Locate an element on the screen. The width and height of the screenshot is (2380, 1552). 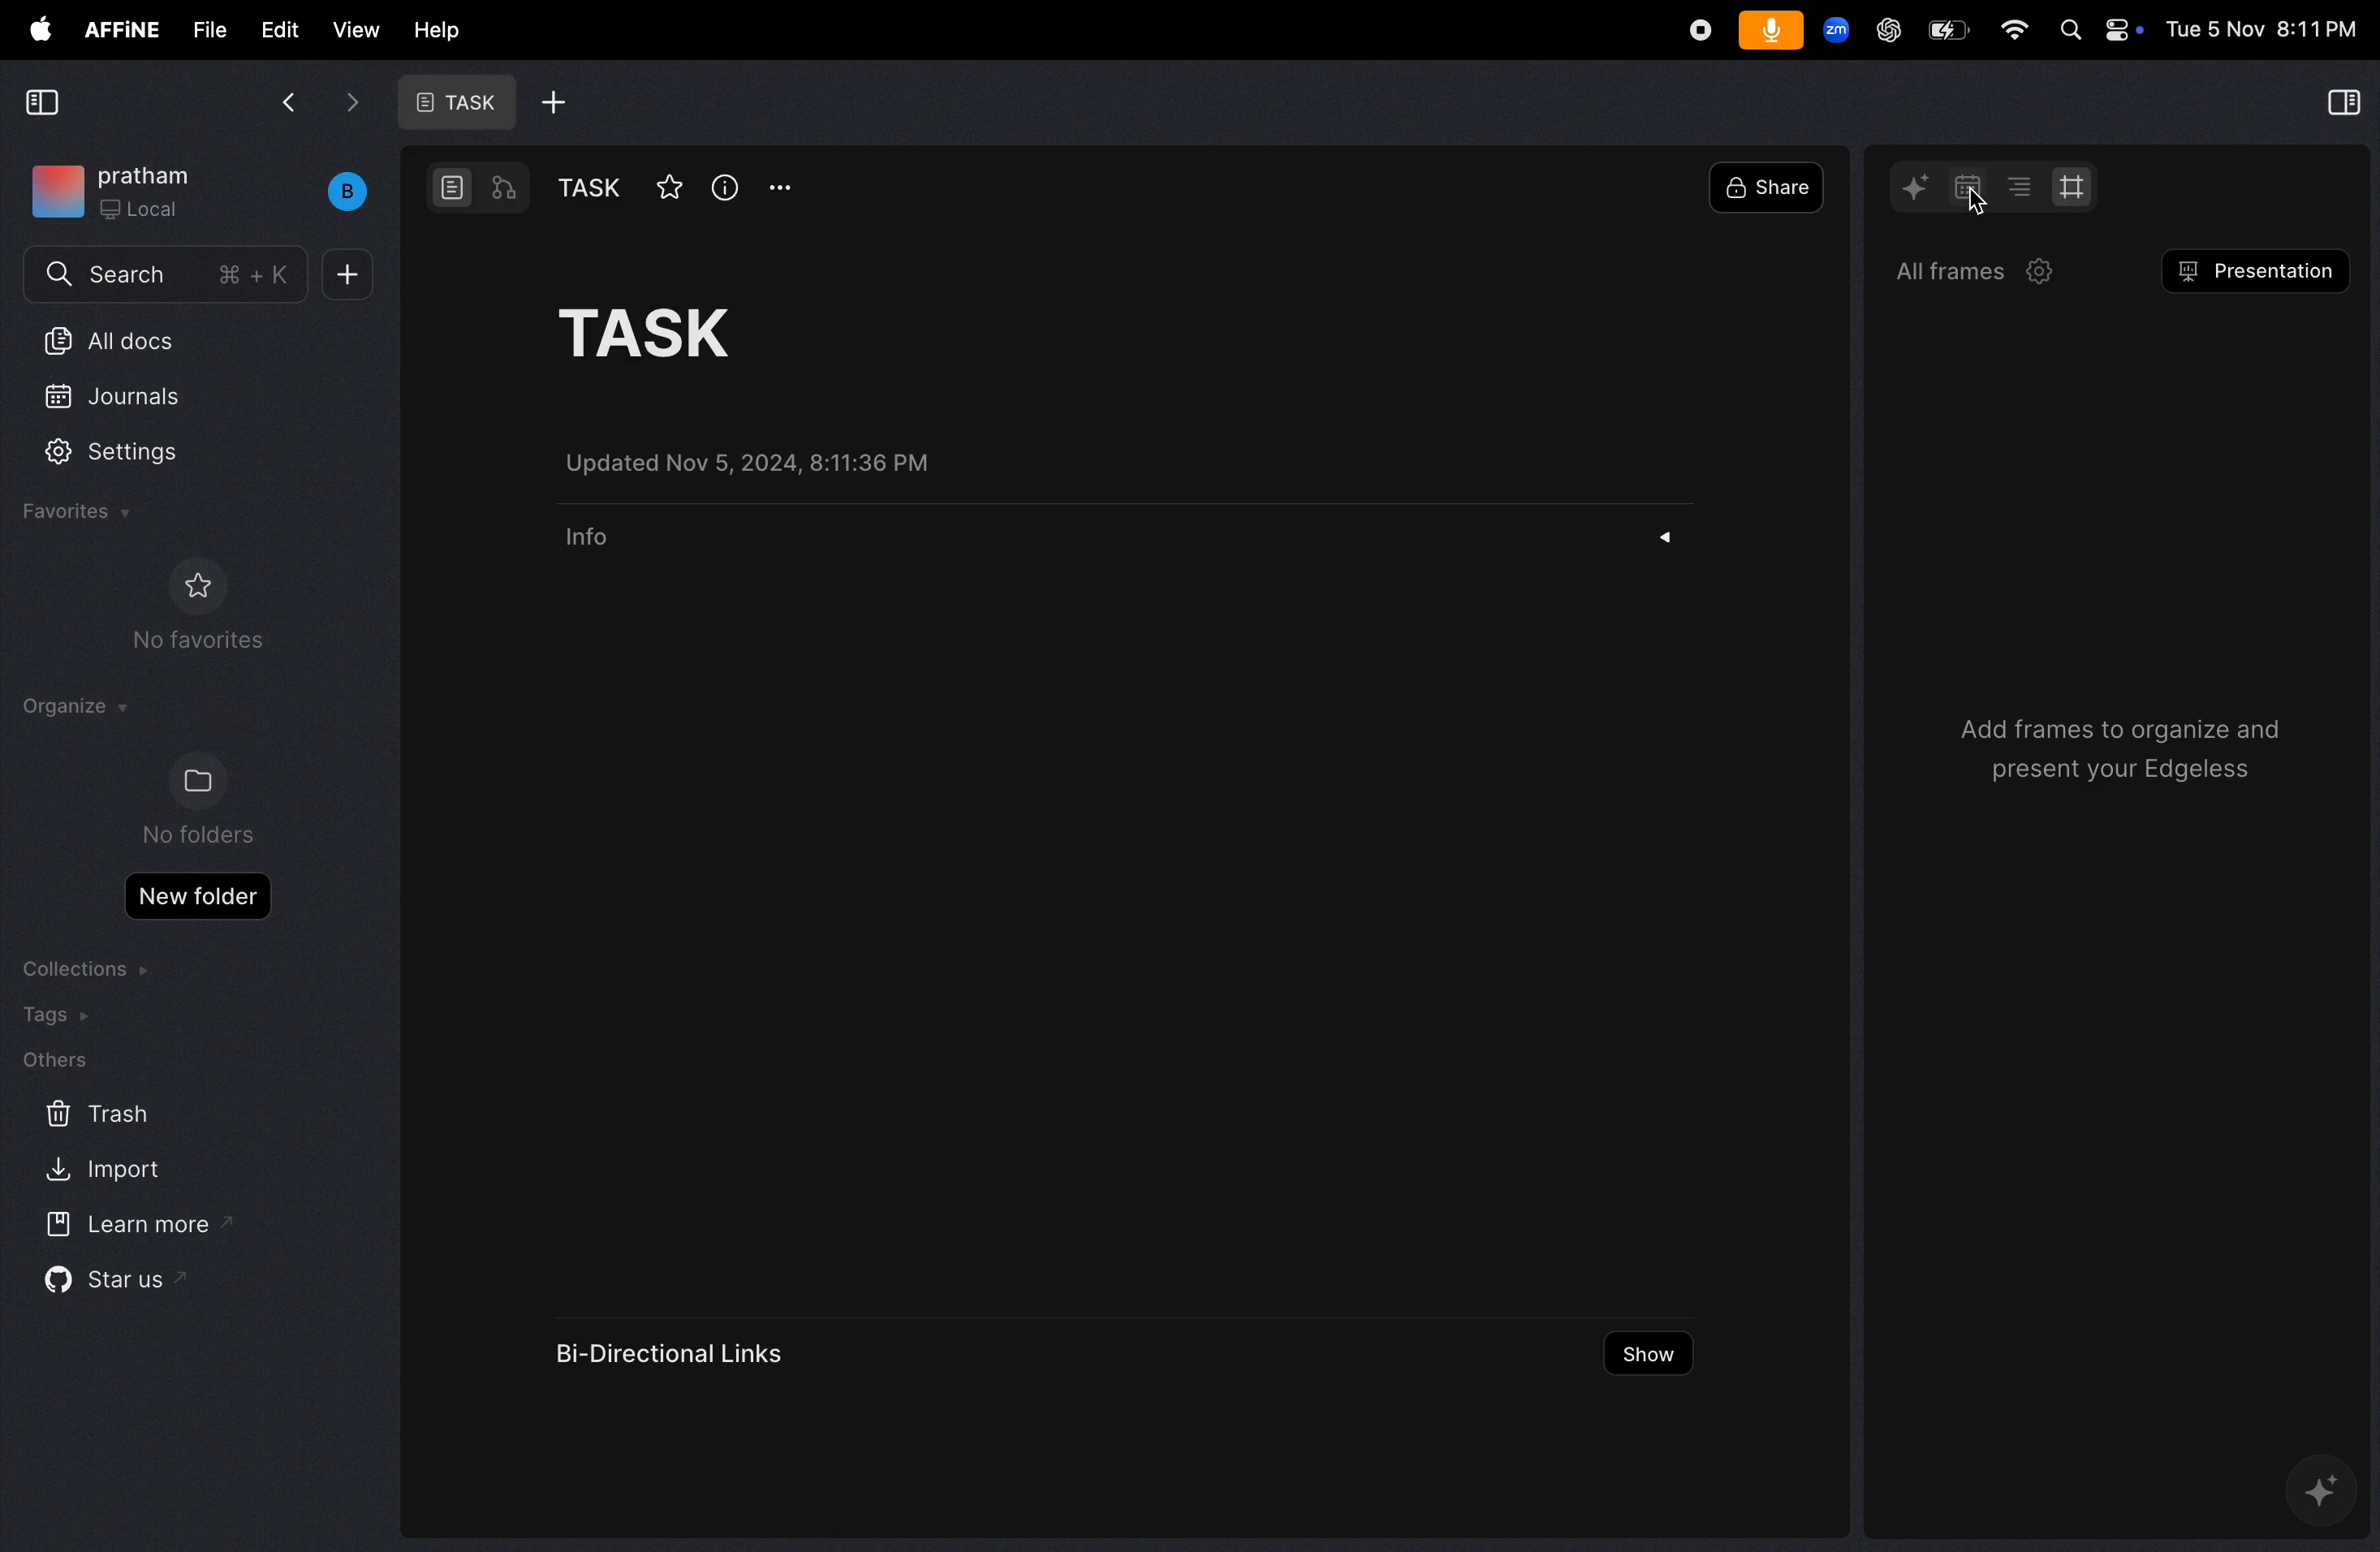
ai is located at coordinates (1918, 187).